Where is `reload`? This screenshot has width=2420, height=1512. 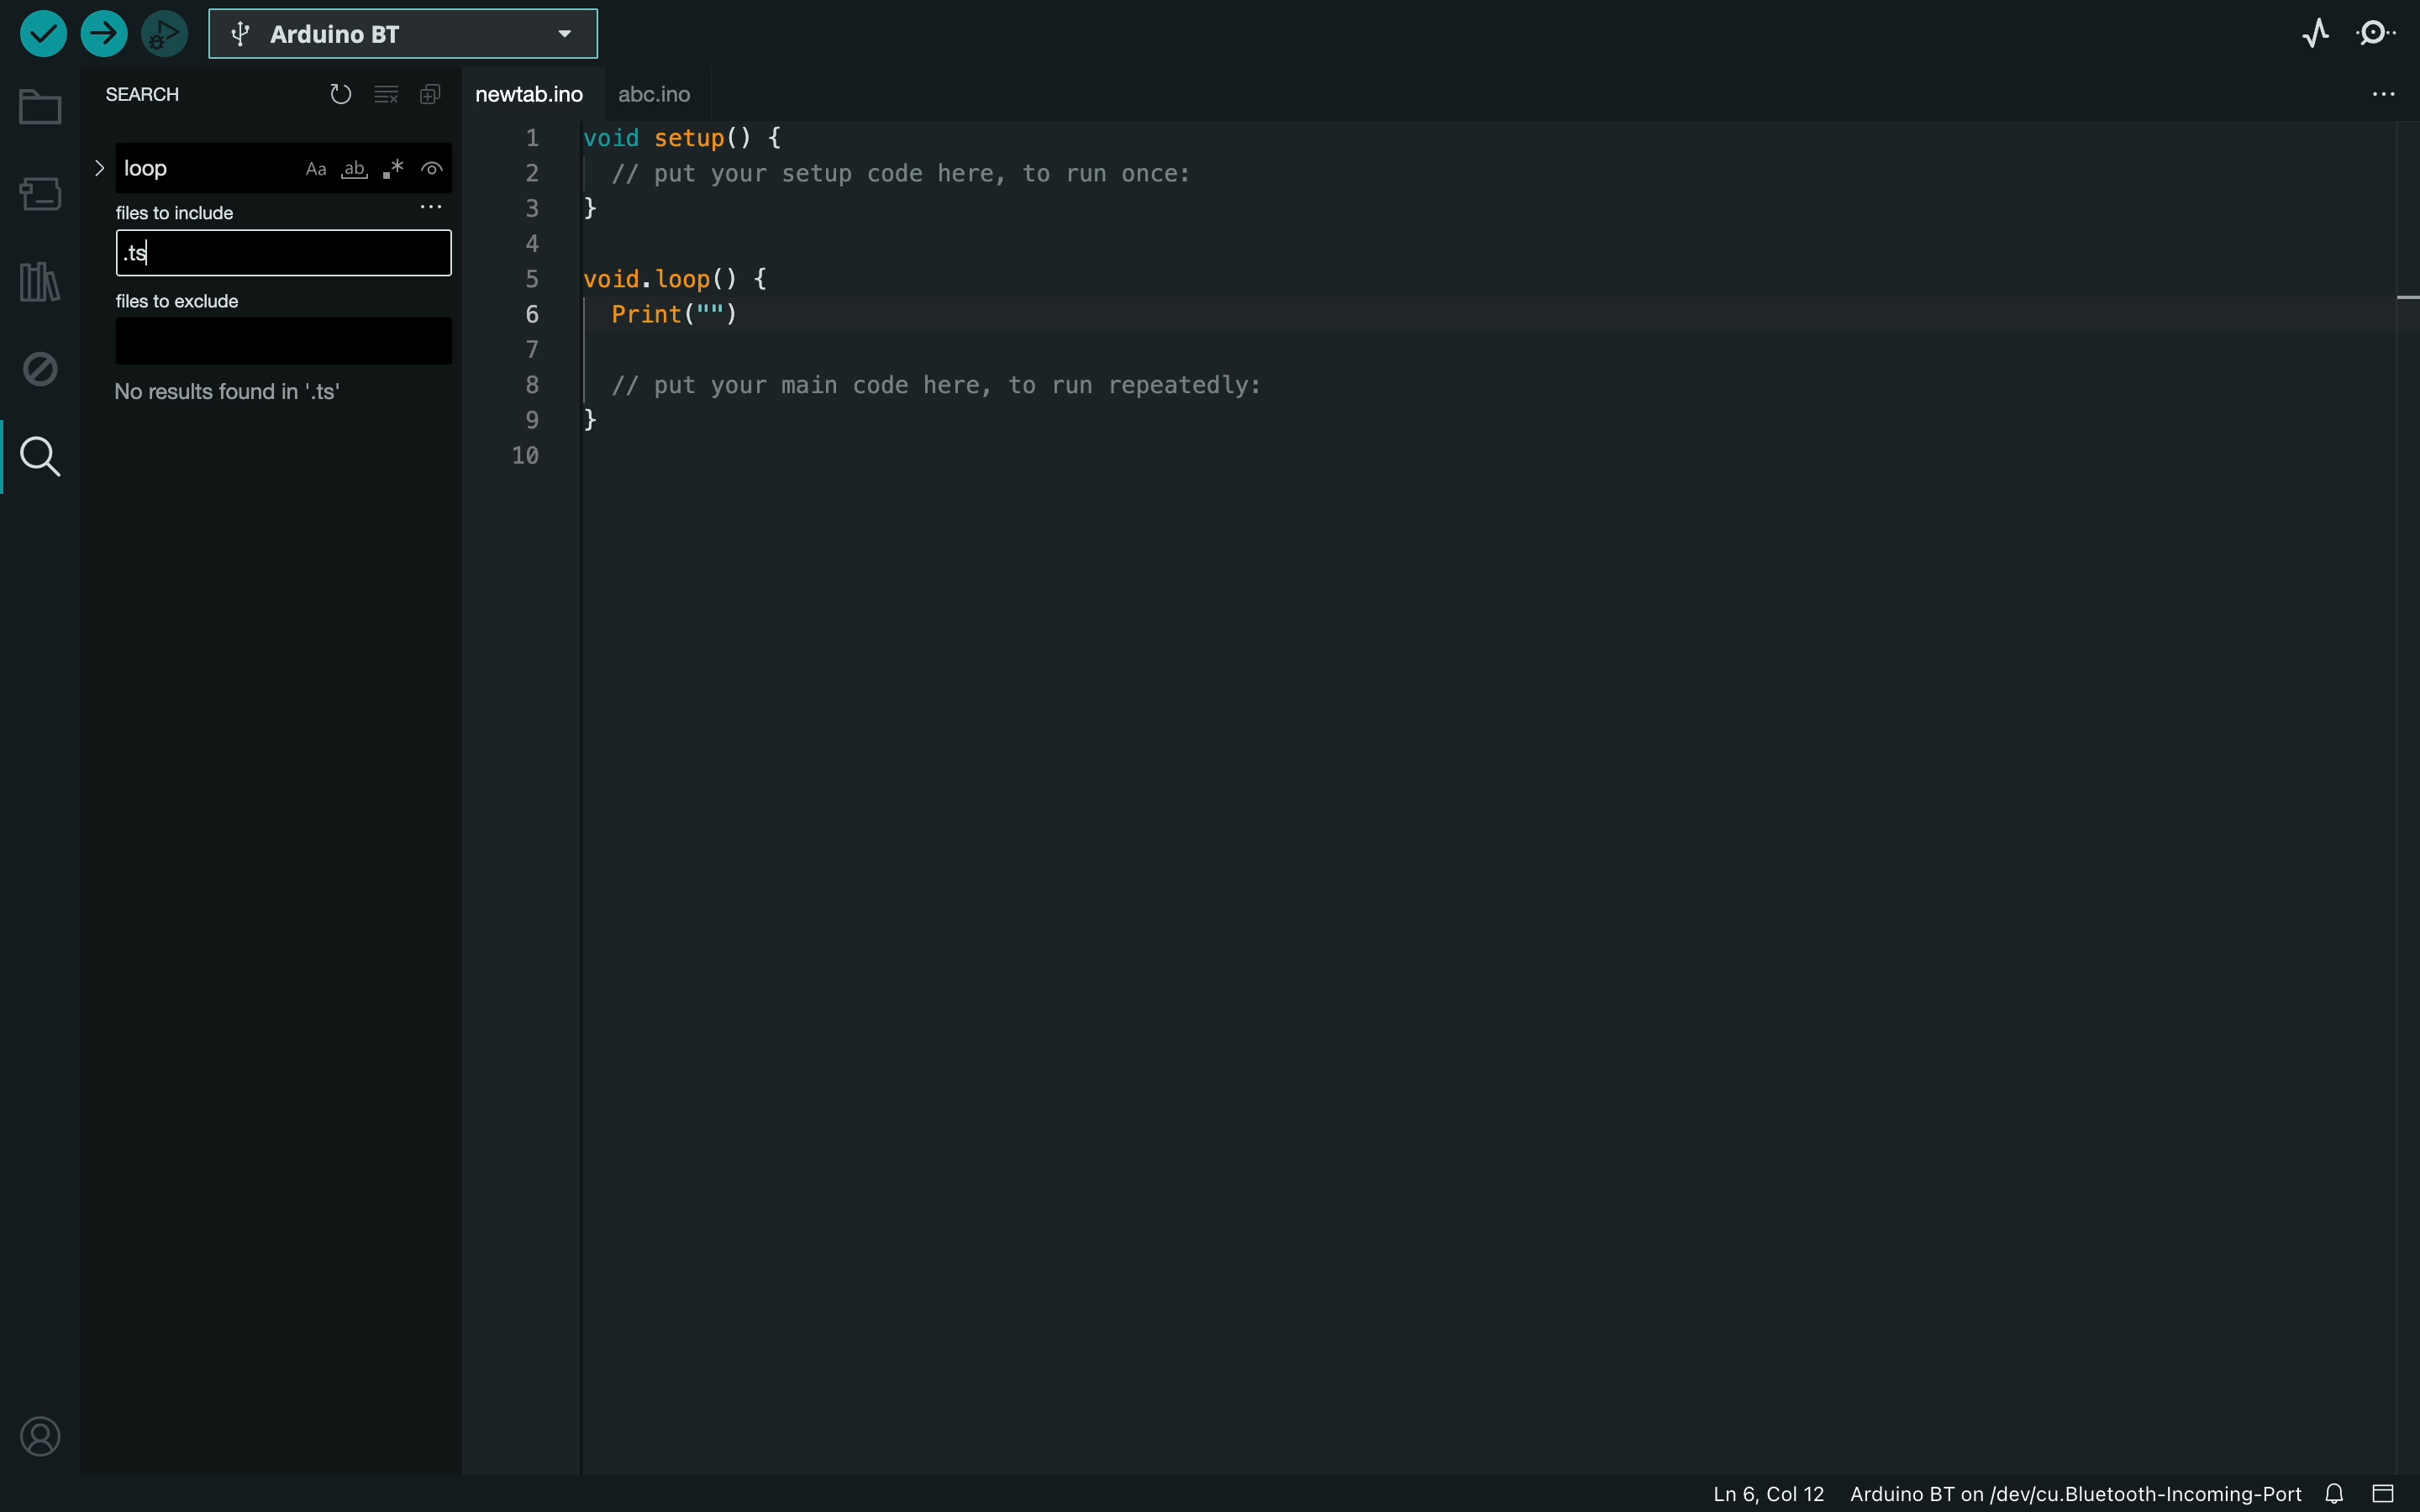
reload is located at coordinates (341, 94).